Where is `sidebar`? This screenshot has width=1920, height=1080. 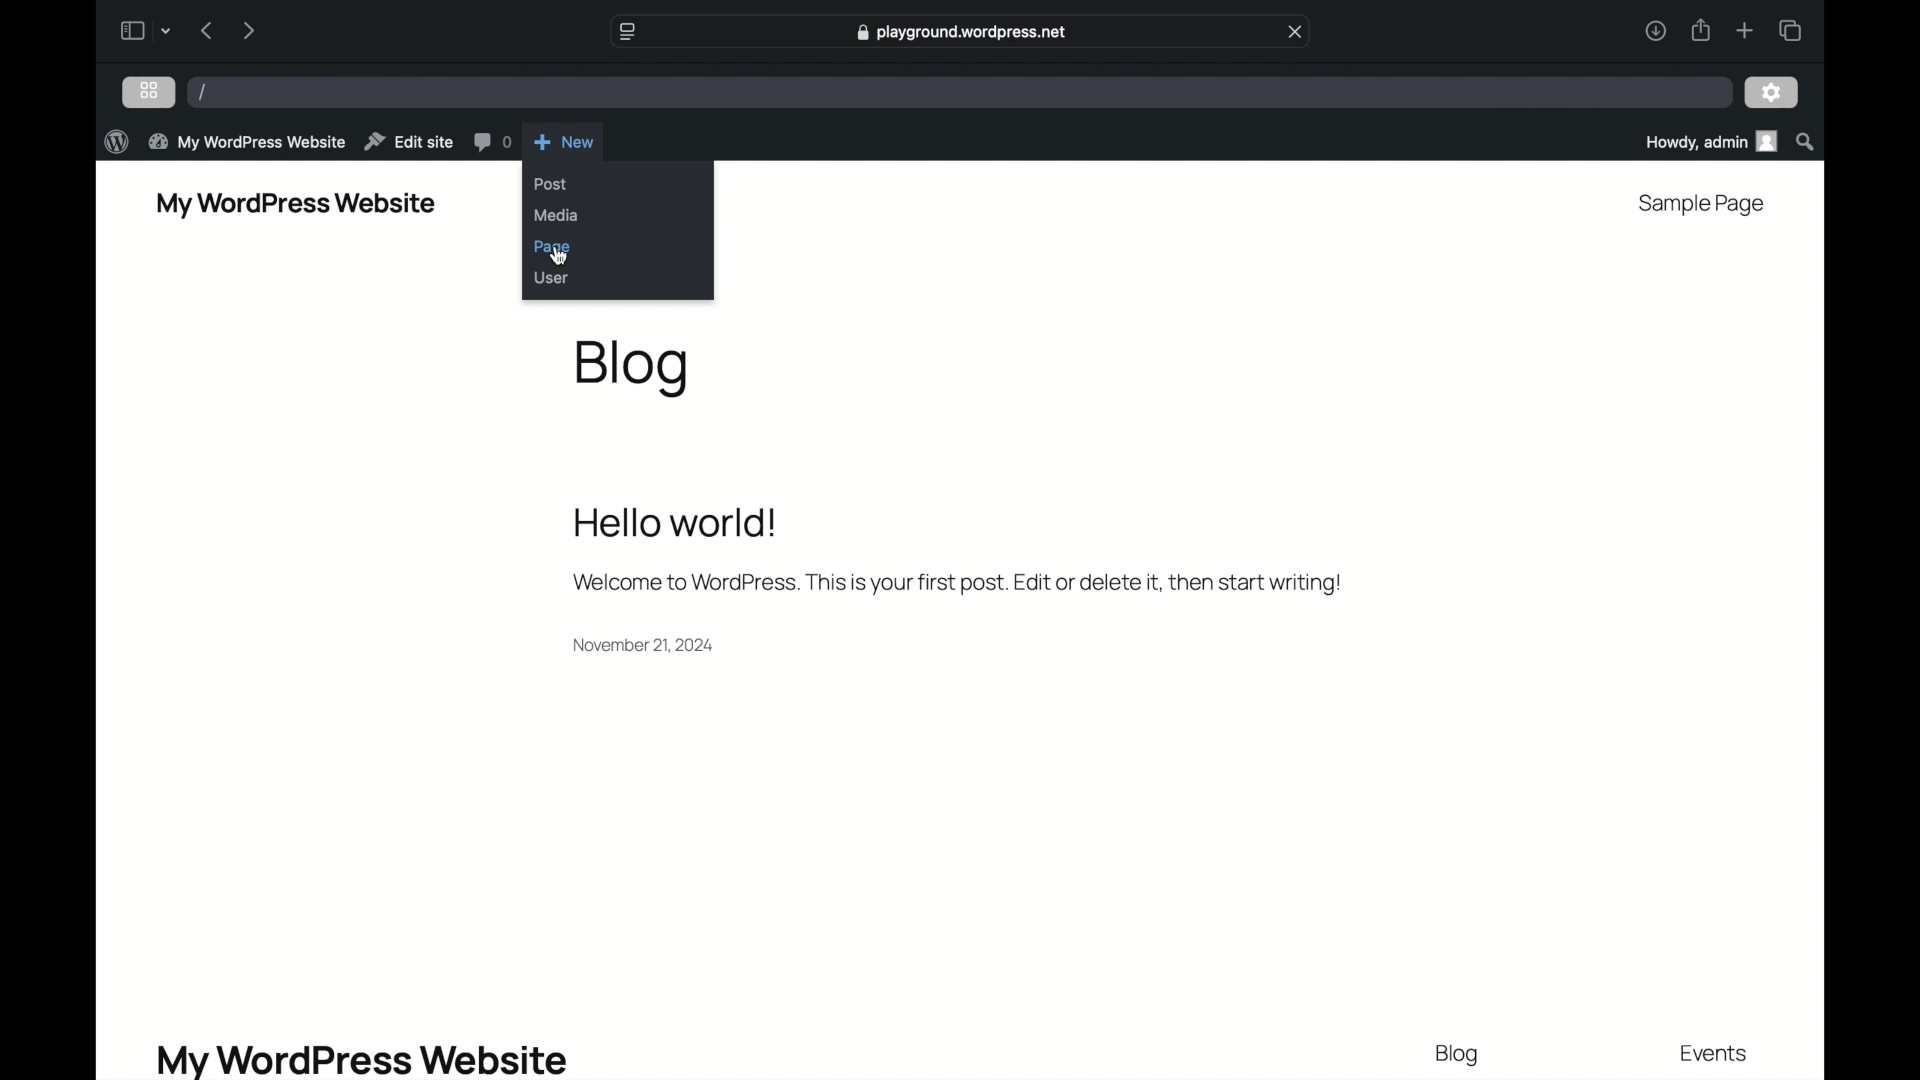 sidebar is located at coordinates (131, 30).